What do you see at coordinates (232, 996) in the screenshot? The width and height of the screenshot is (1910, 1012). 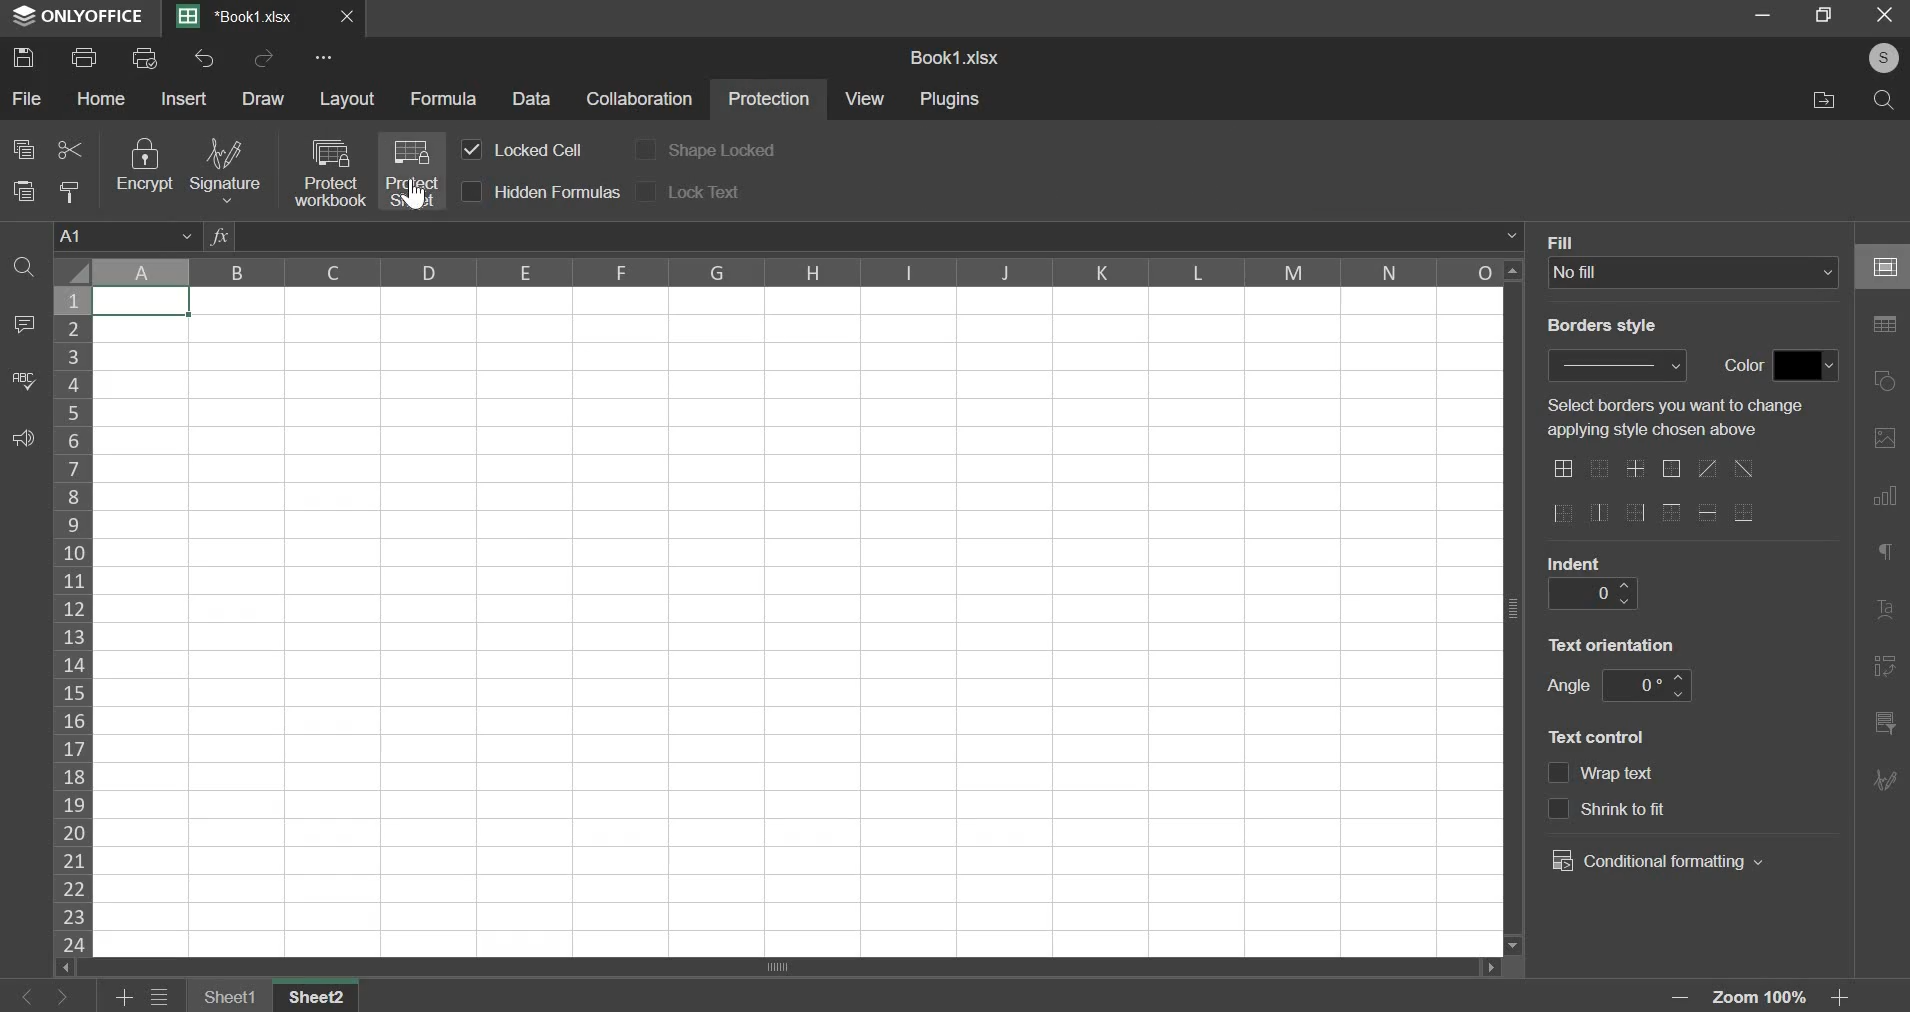 I see `sheet` at bounding box center [232, 996].